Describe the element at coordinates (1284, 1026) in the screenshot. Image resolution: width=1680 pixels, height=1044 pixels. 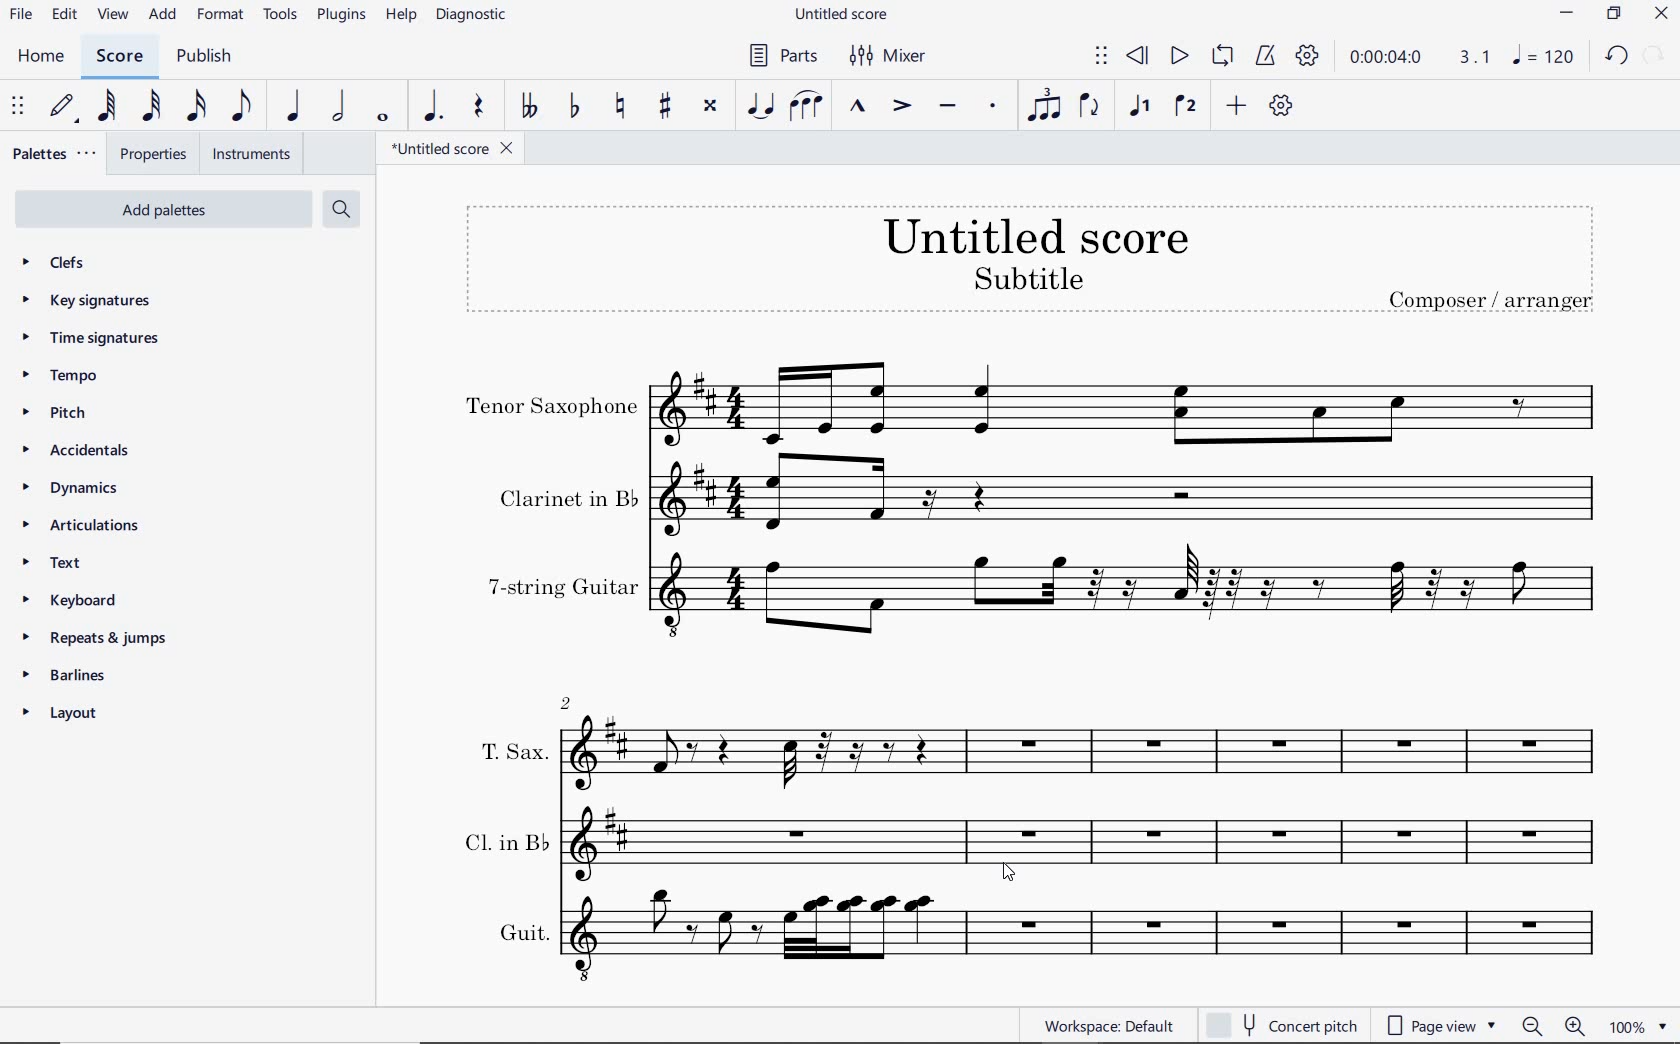
I see `concert pitch` at that location.